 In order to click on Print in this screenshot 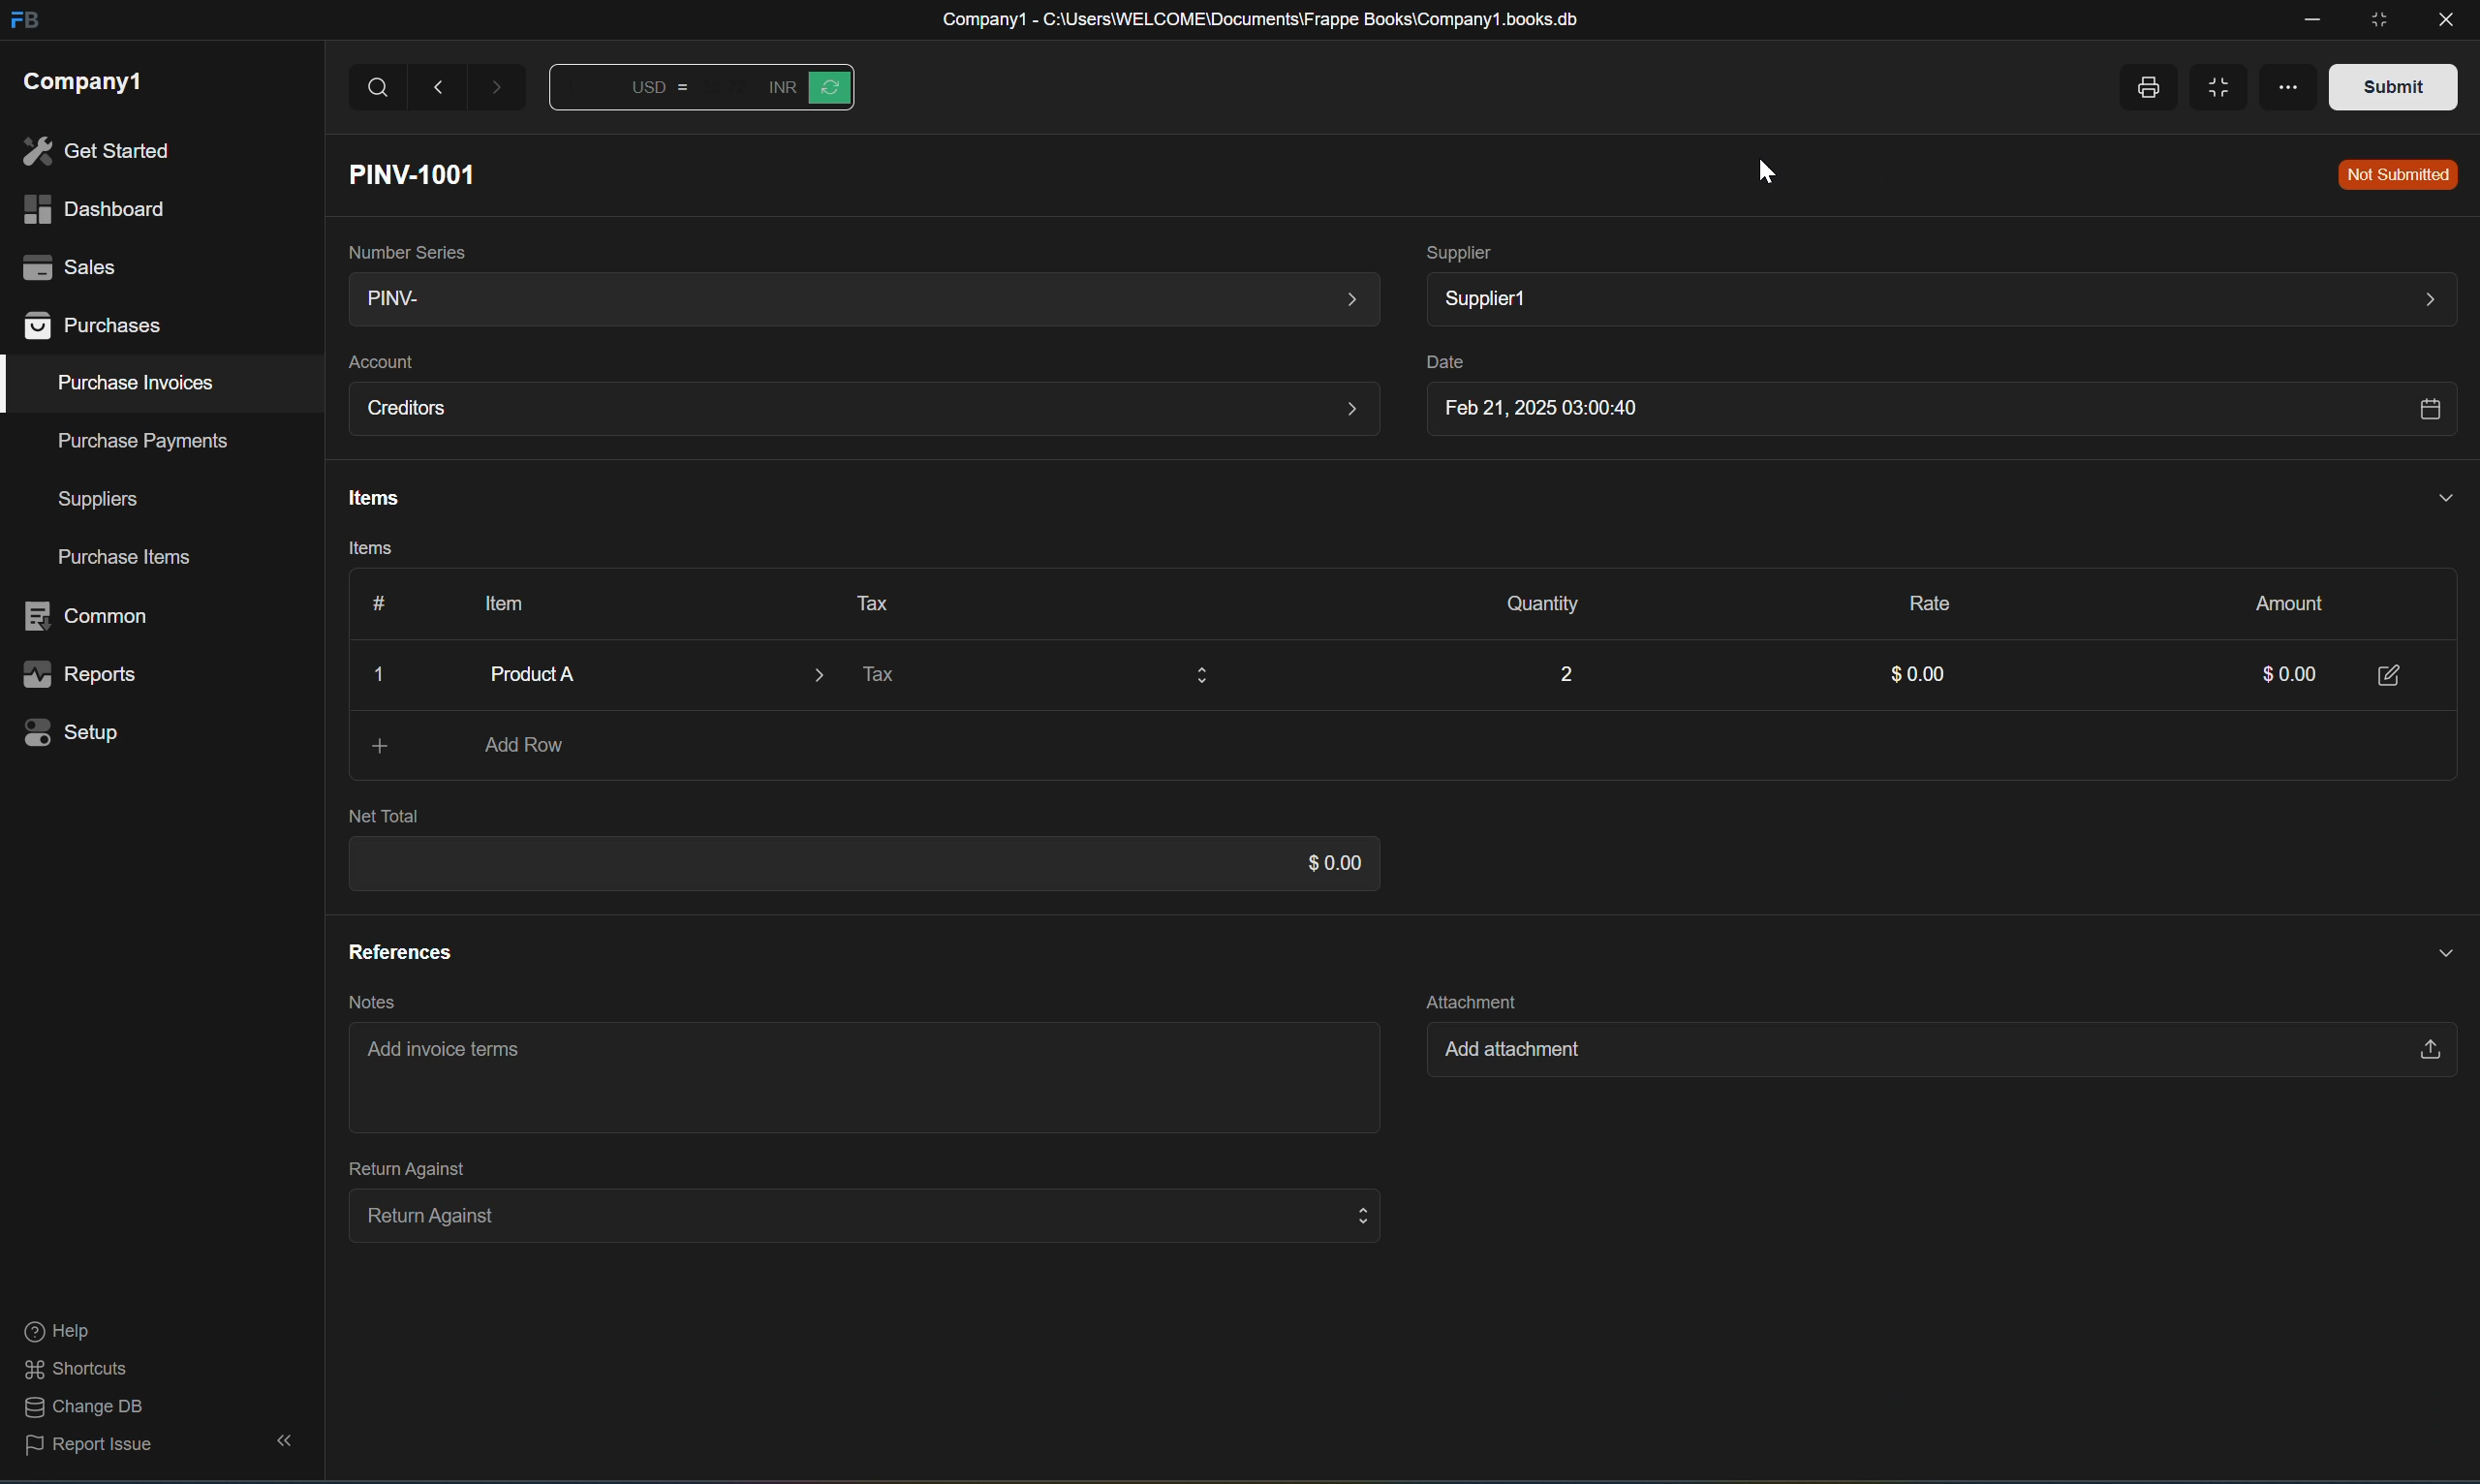, I will do `click(2146, 88)`.